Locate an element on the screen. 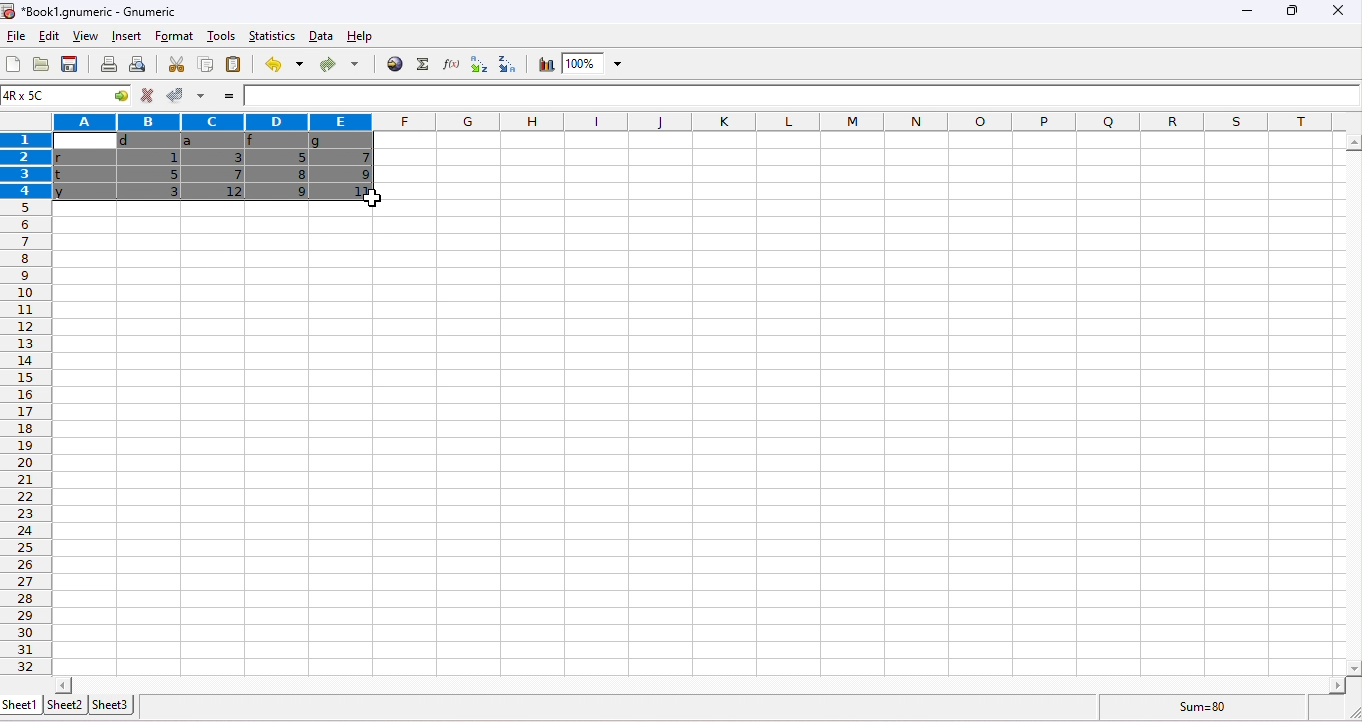  print is located at coordinates (108, 64).